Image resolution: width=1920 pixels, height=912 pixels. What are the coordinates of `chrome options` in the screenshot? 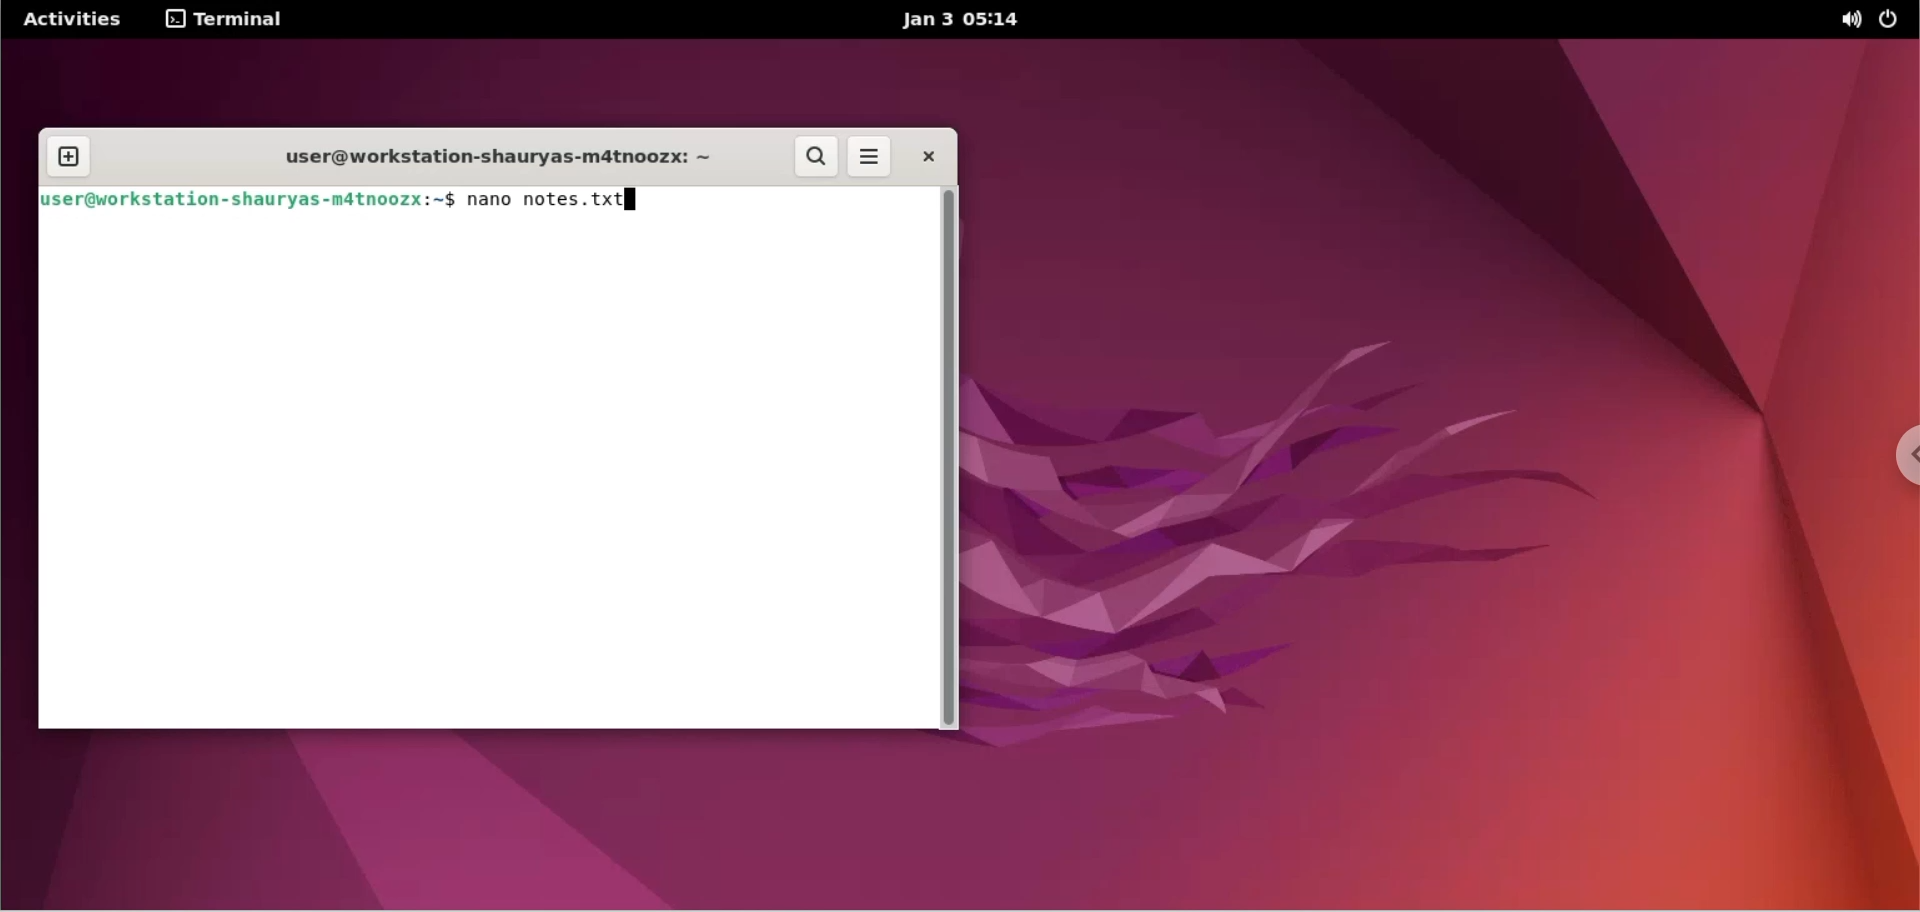 It's located at (1891, 456).